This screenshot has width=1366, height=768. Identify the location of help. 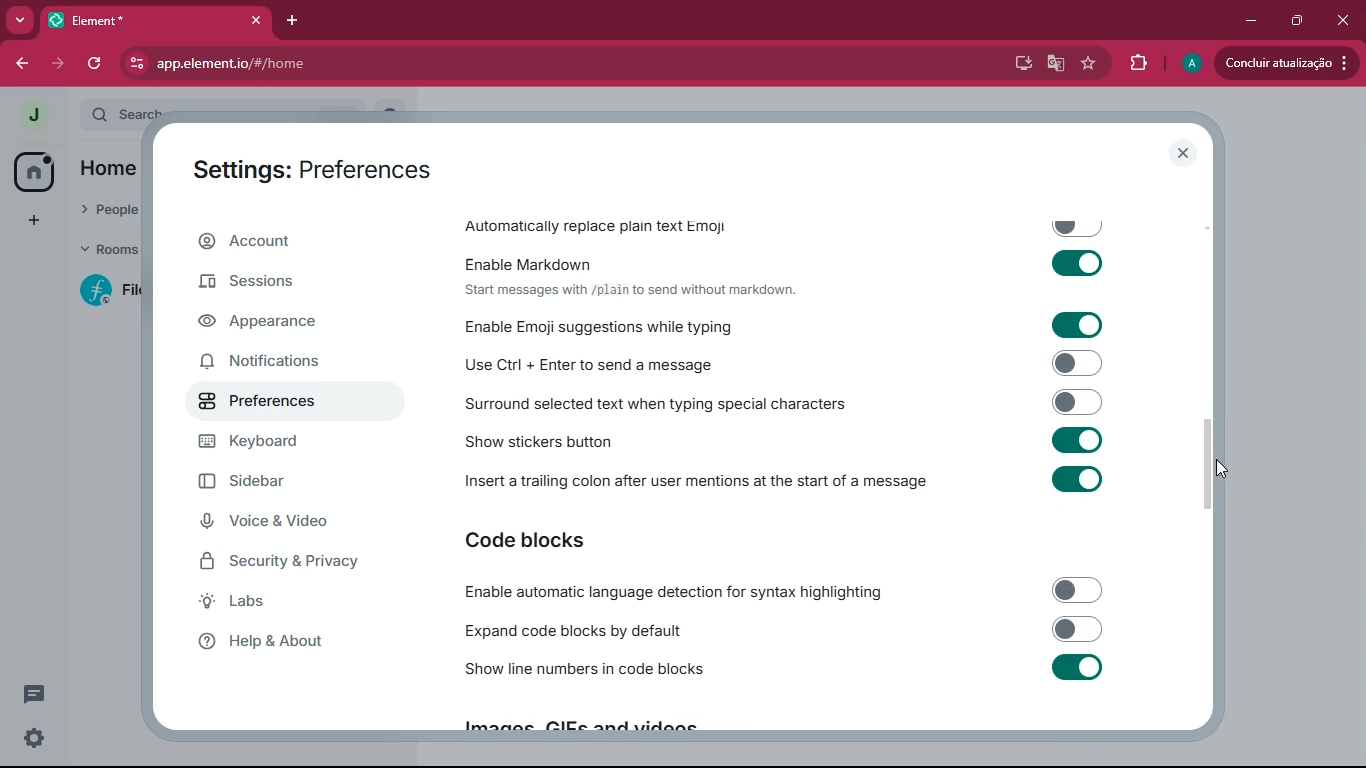
(289, 647).